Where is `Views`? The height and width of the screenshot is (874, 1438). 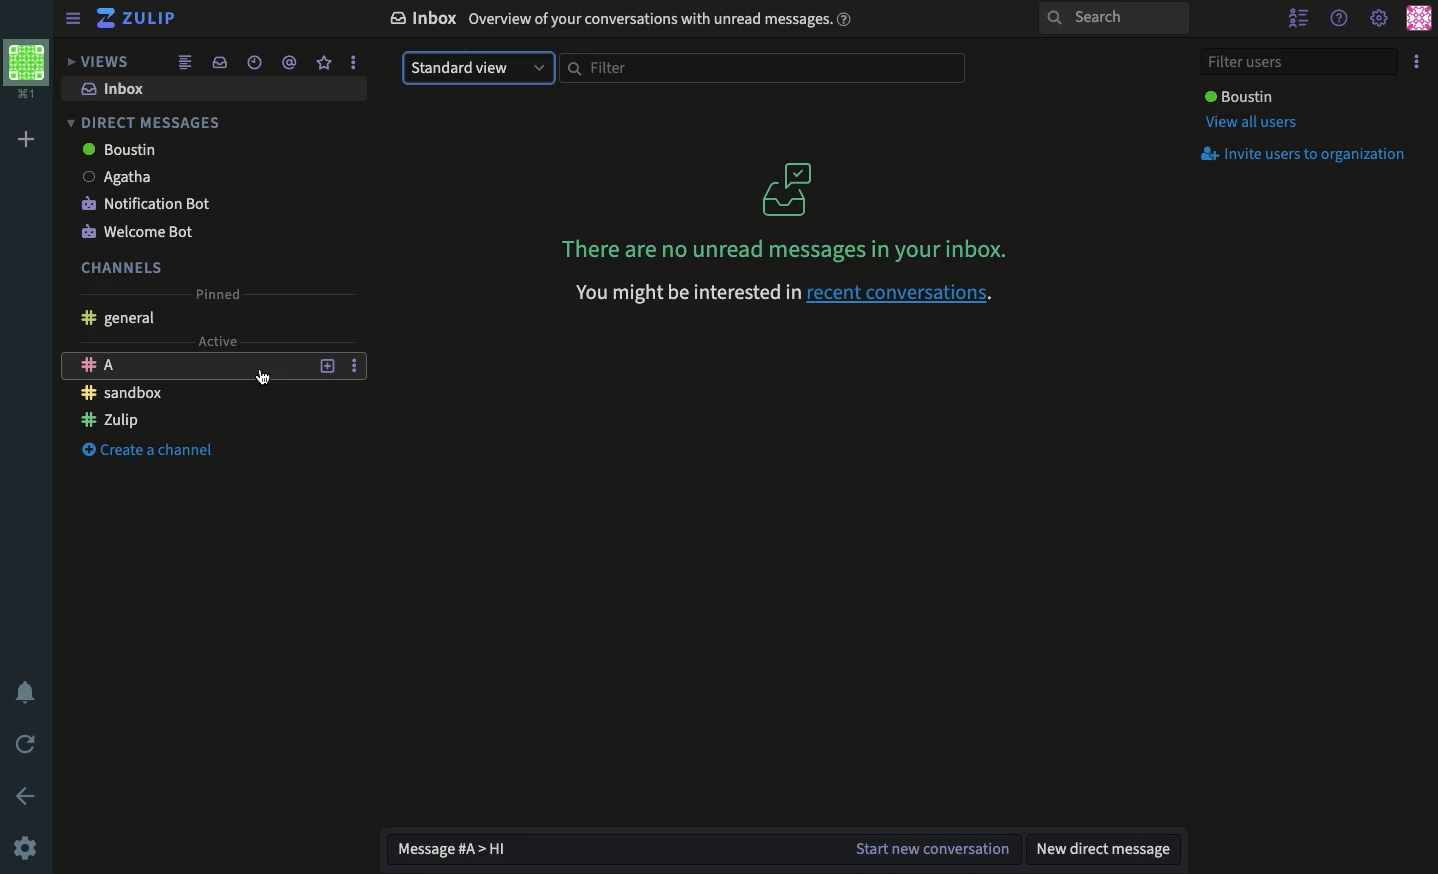
Views is located at coordinates (101, 61).